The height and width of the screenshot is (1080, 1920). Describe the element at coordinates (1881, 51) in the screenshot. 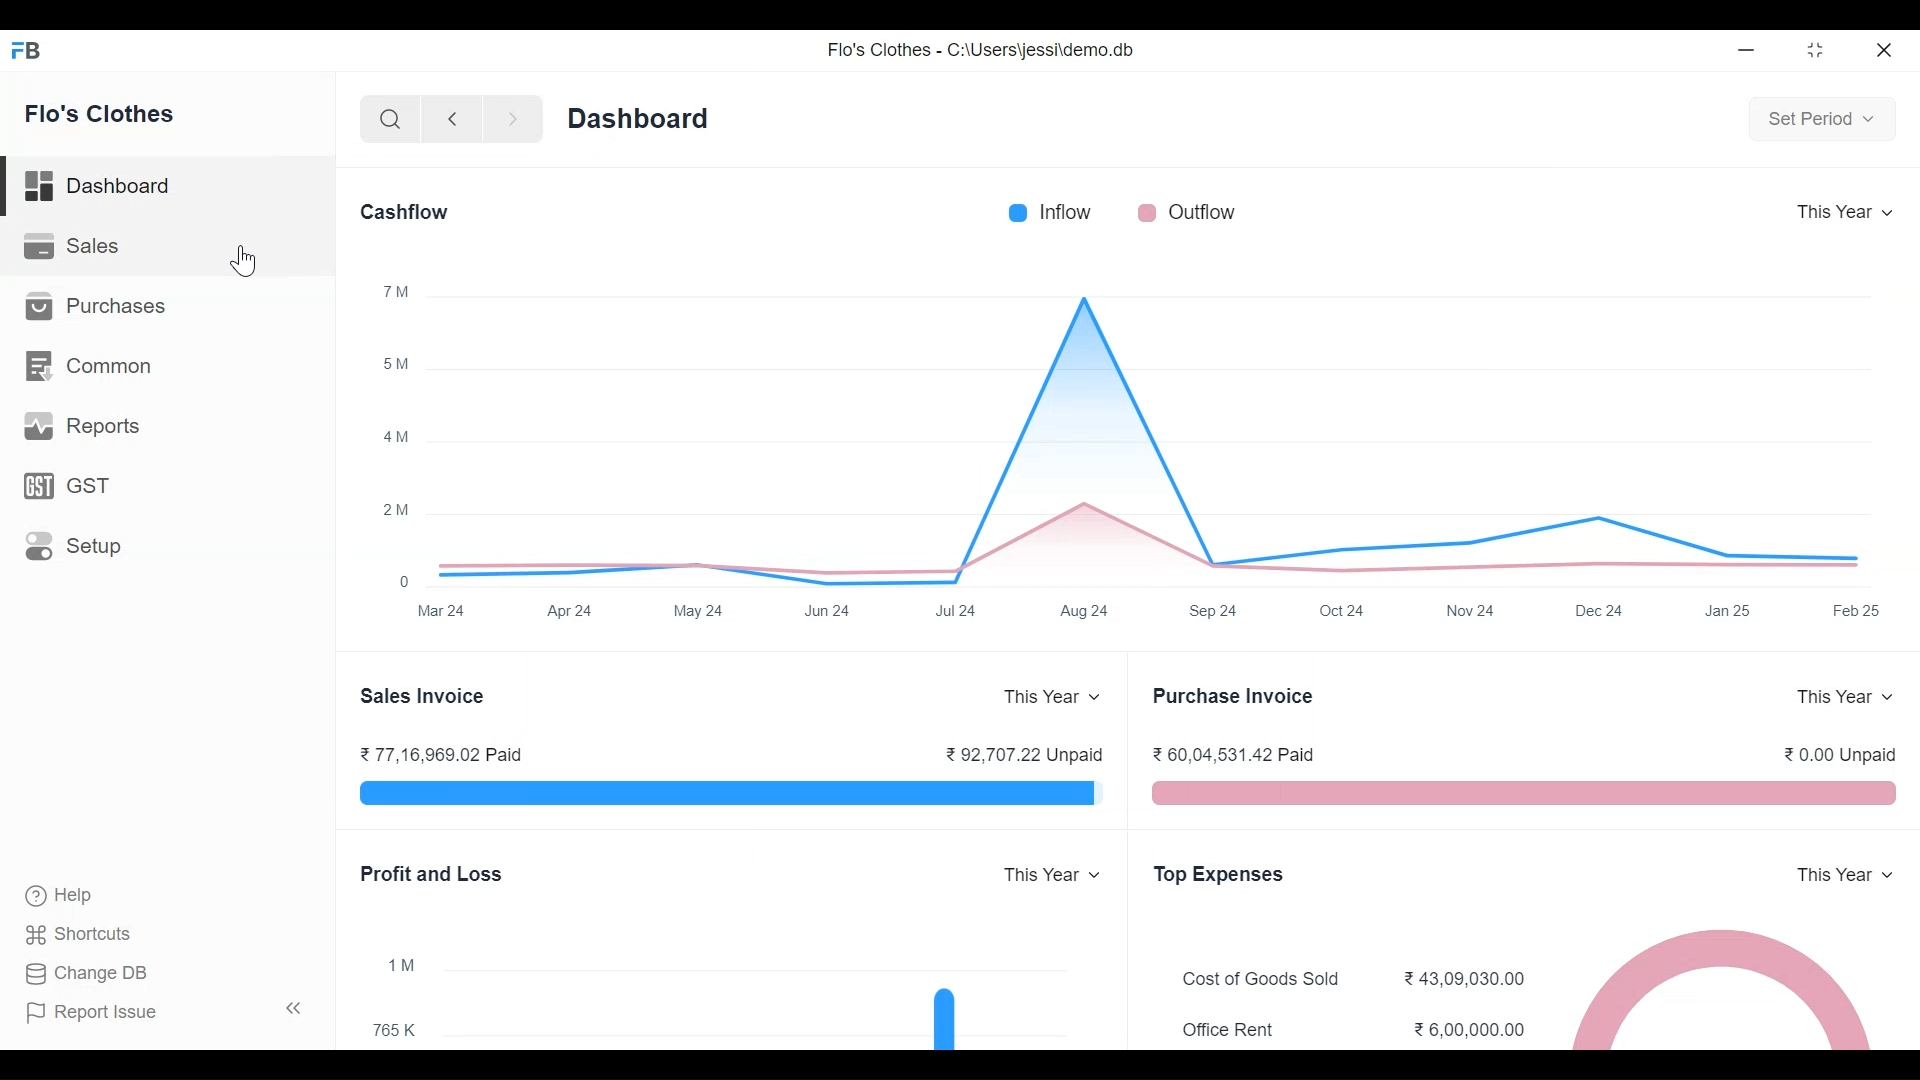

I see `Close` at that location.